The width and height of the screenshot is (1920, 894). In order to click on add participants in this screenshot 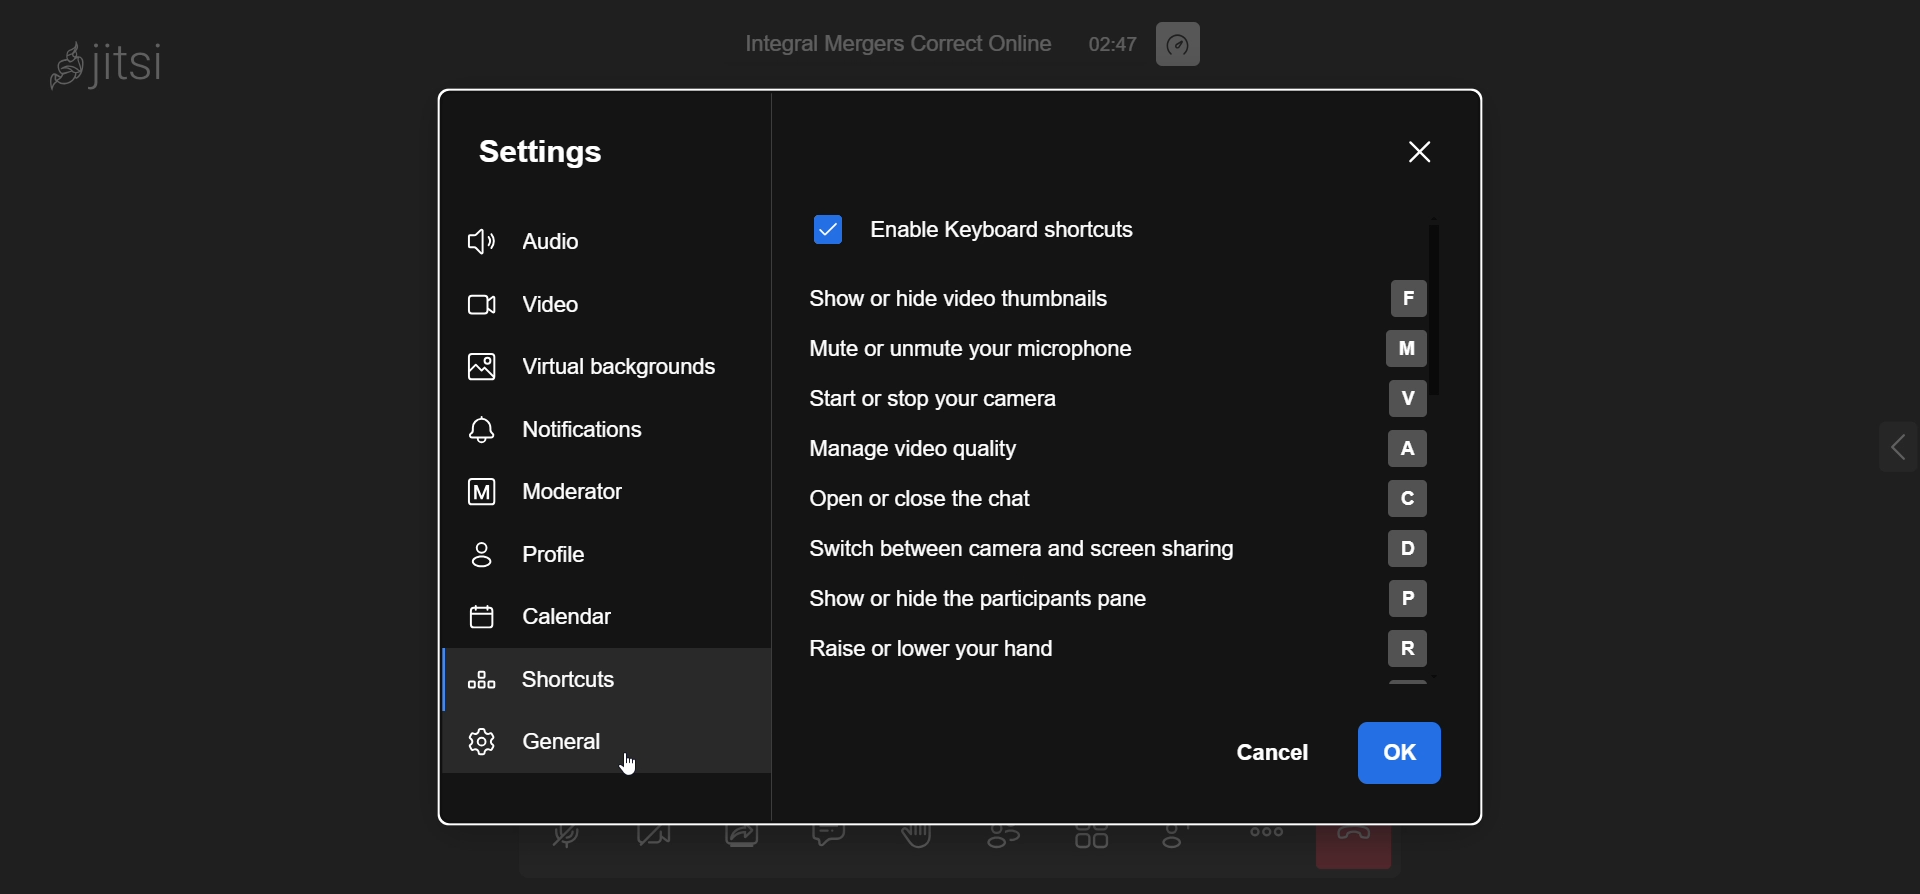, I will do `click(1179, 840)`.